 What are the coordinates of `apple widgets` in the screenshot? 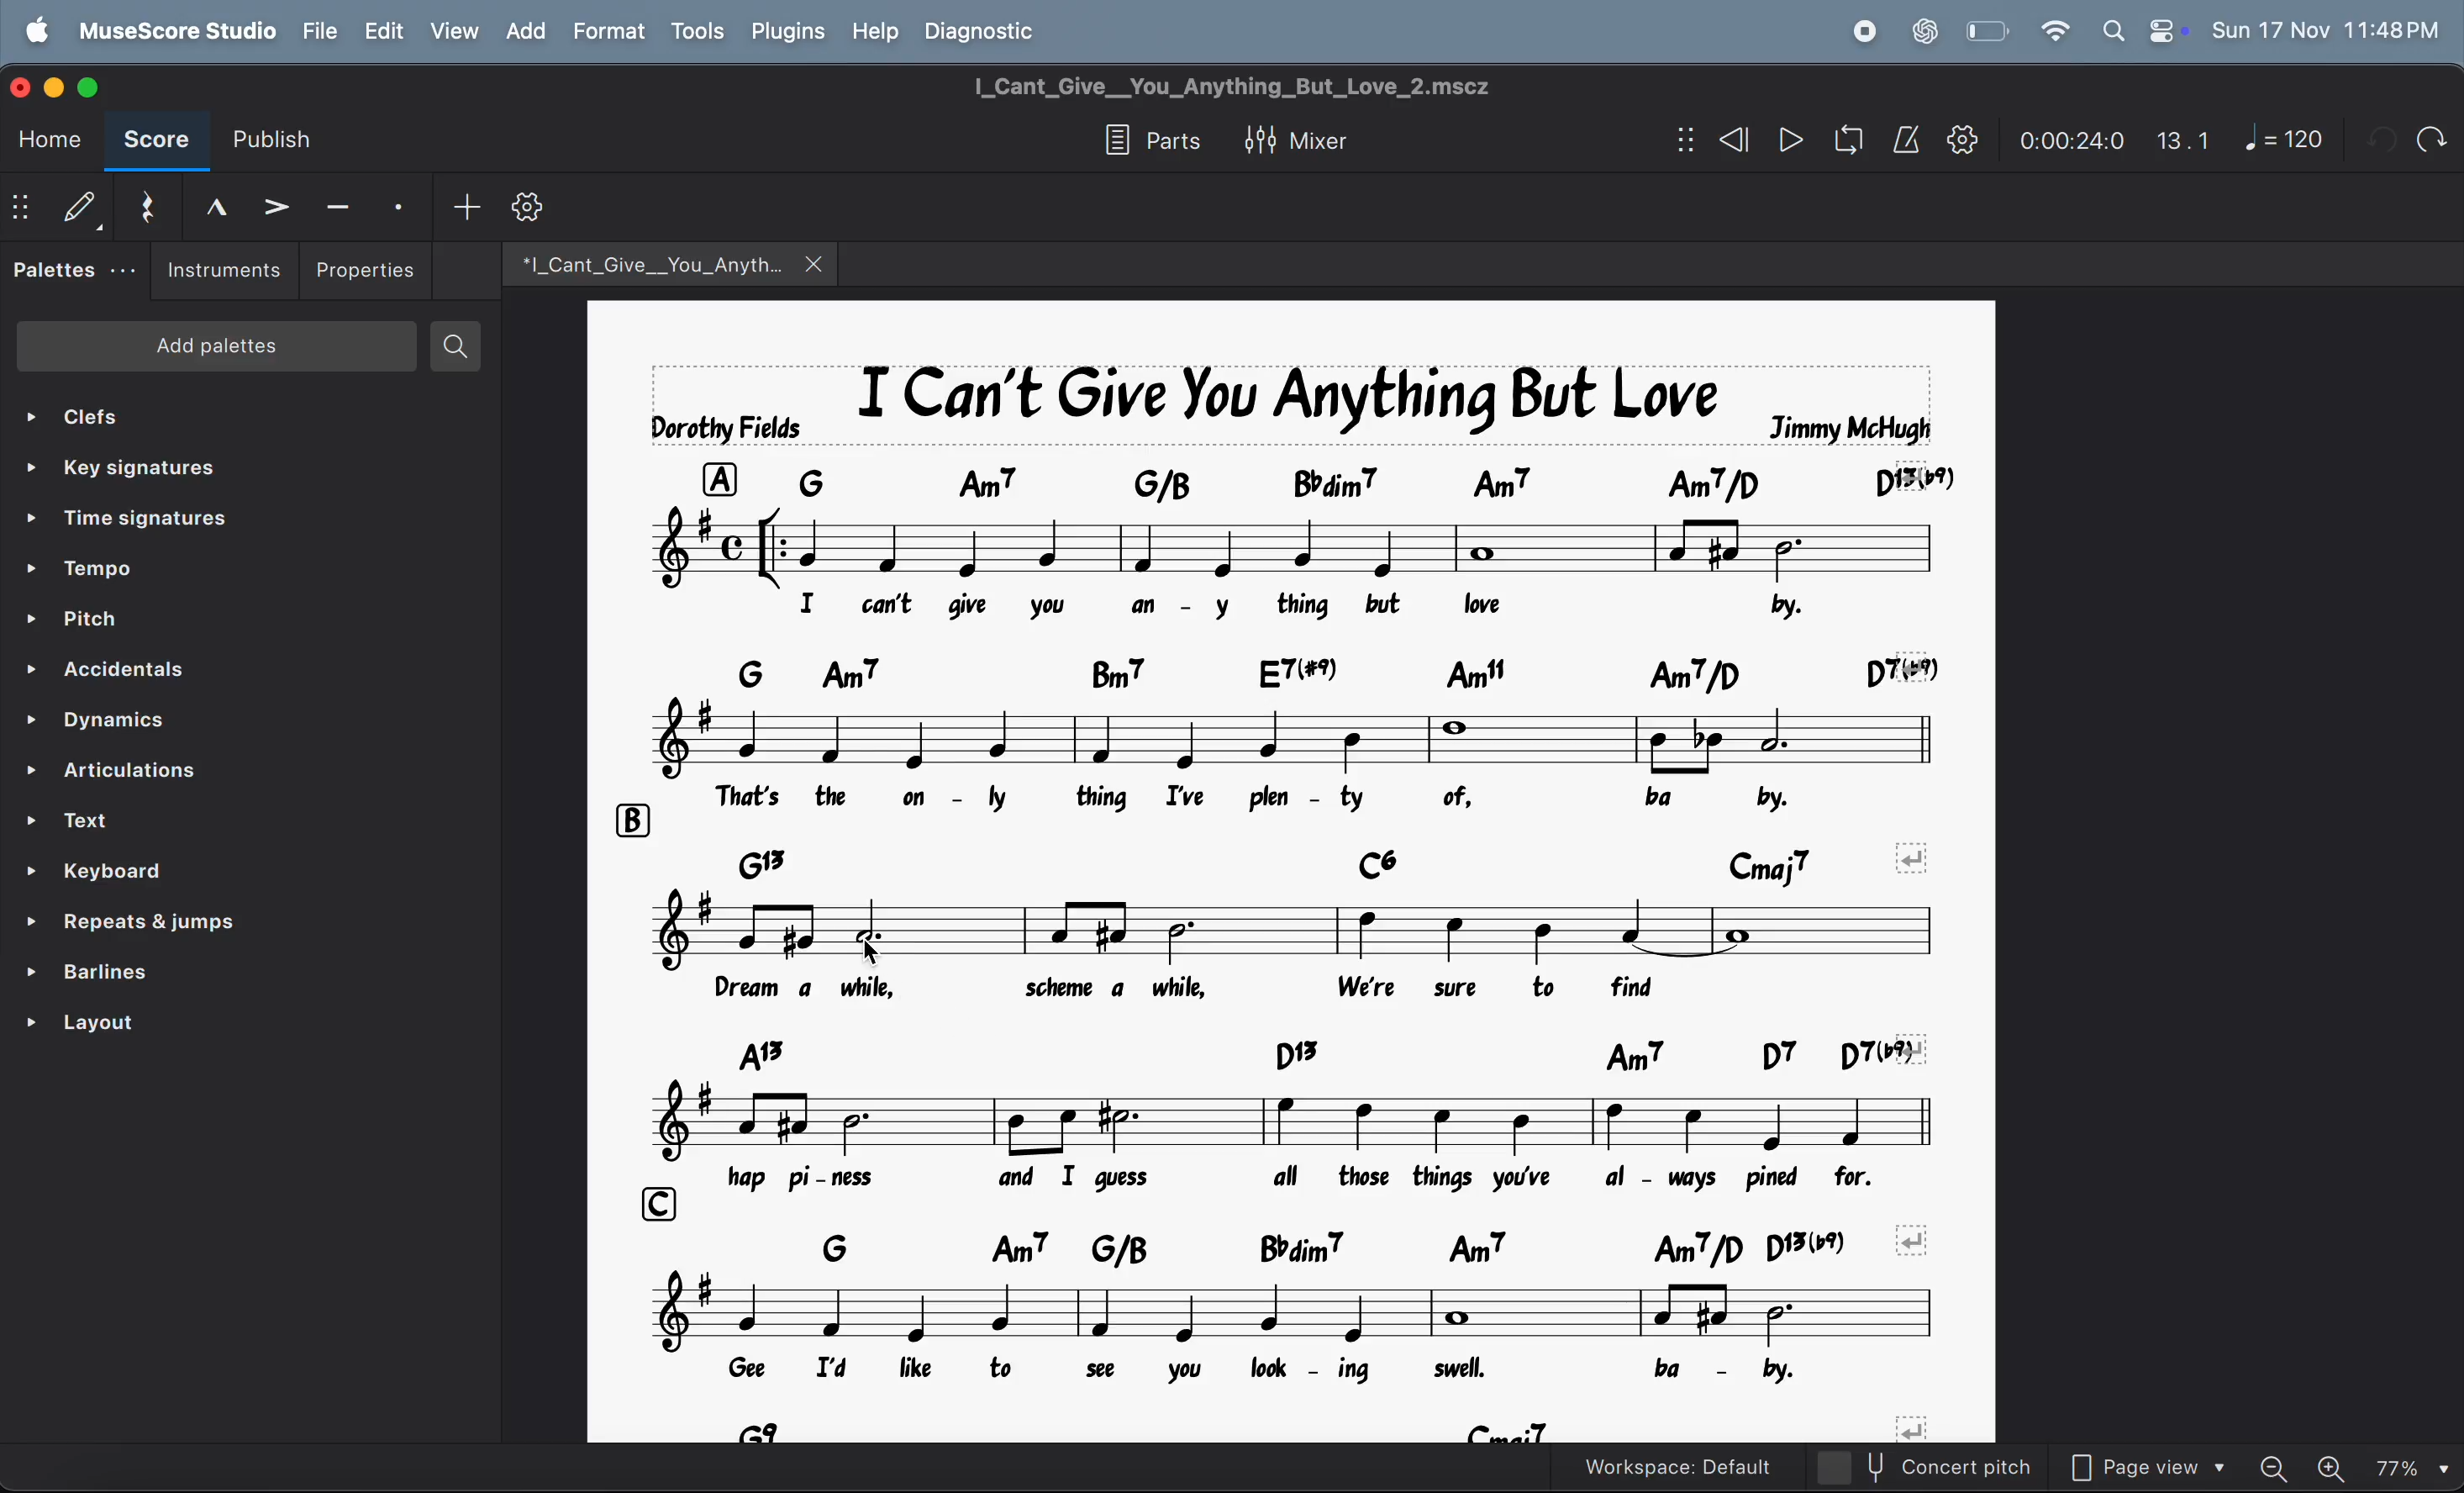 It's located at (2143, 30).